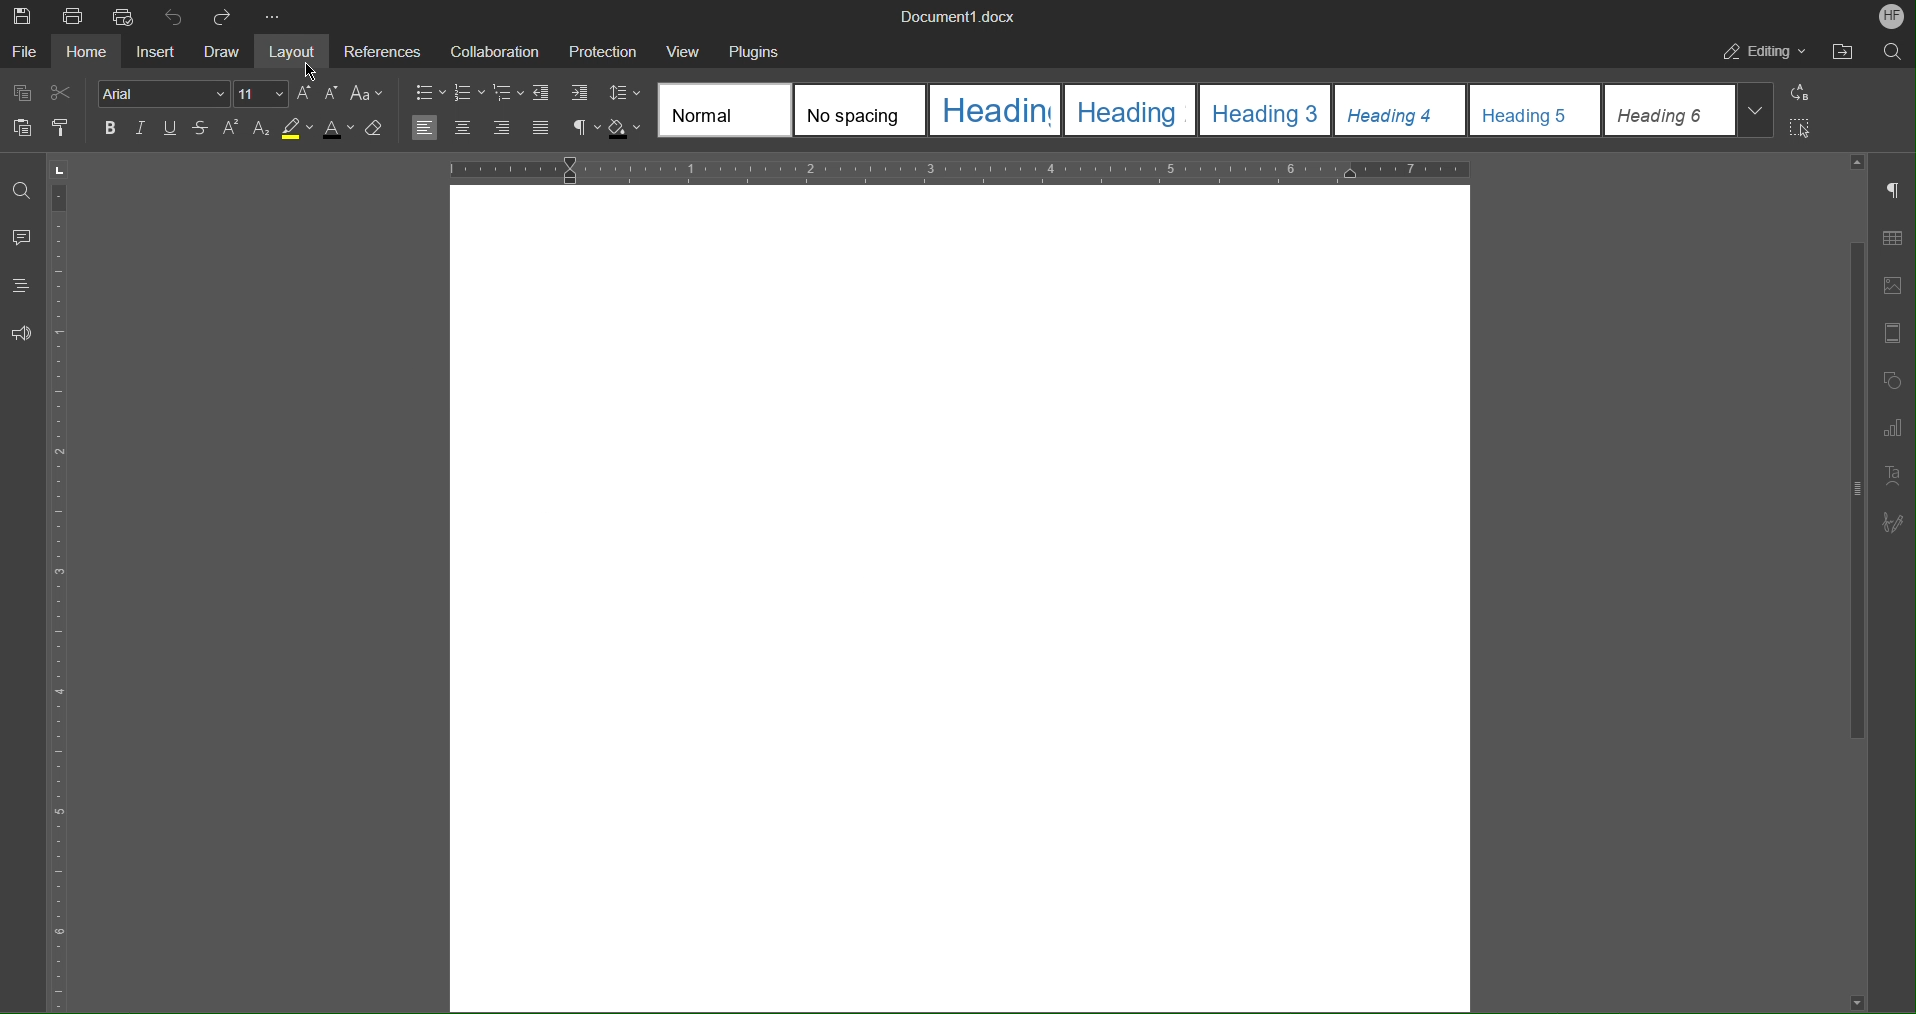 Image resolution: width=1916 pixels, height=1014 pixels. I want to click on Font, so click(163, 95).